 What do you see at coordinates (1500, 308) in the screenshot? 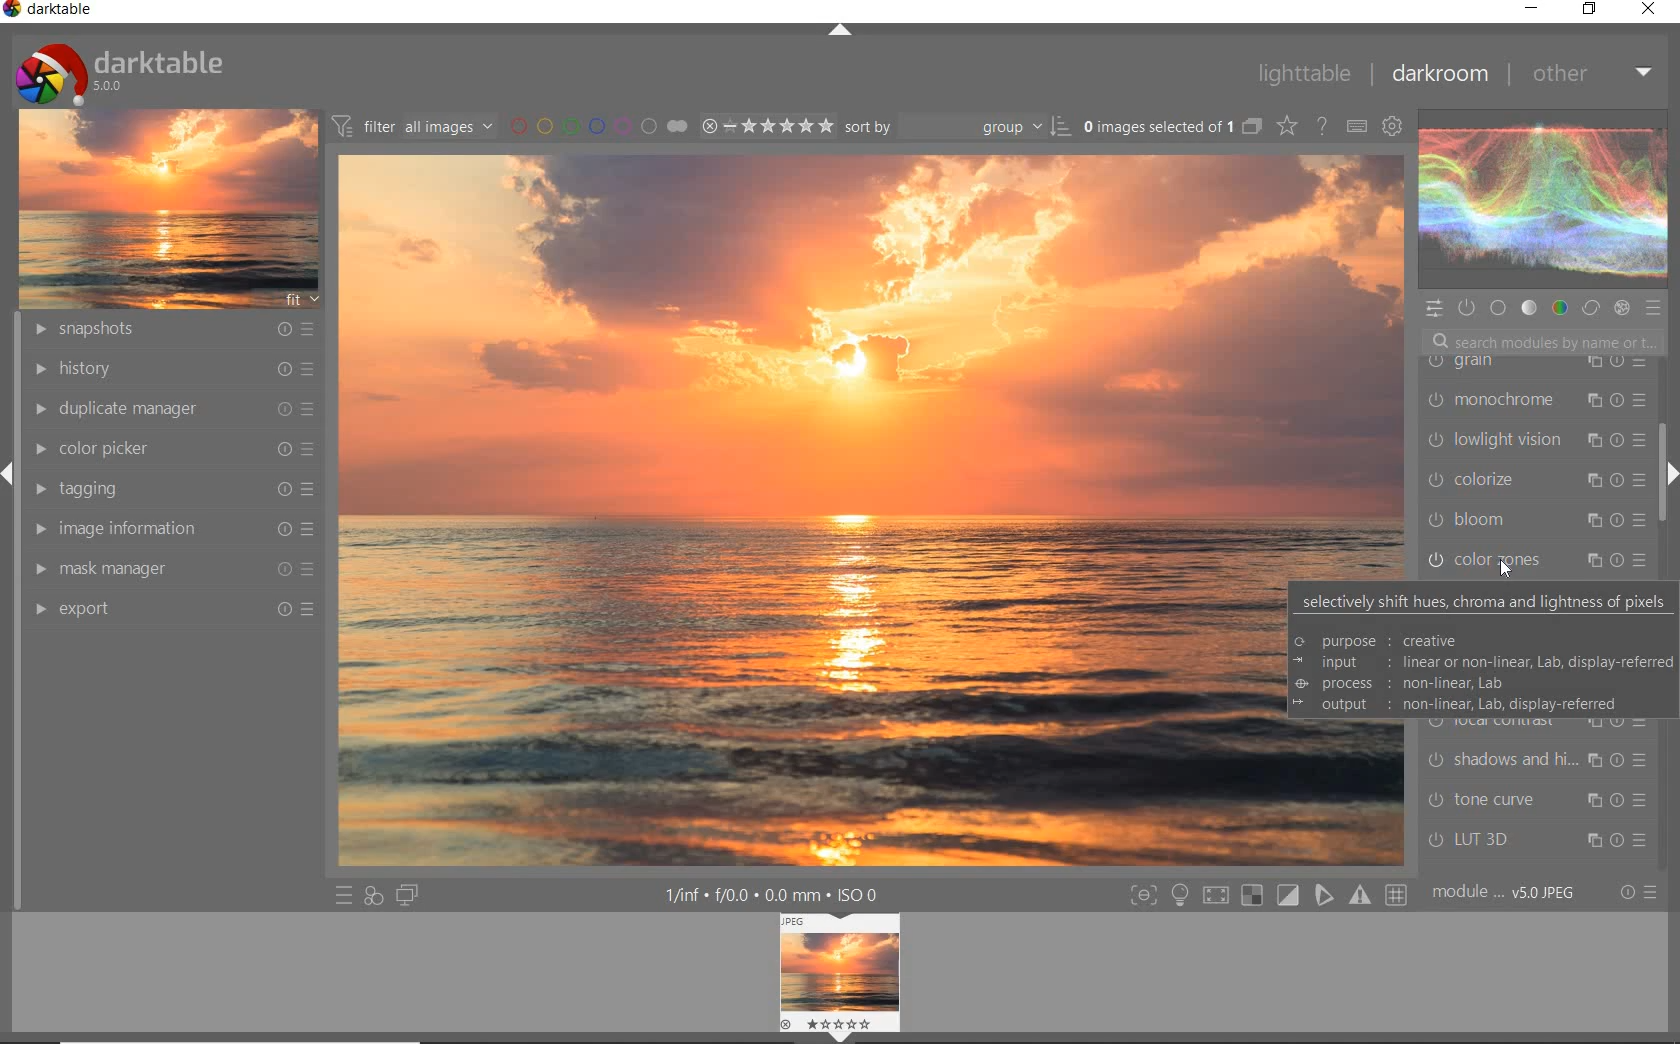
I see `BASE` at bounding box center [1500, 308].